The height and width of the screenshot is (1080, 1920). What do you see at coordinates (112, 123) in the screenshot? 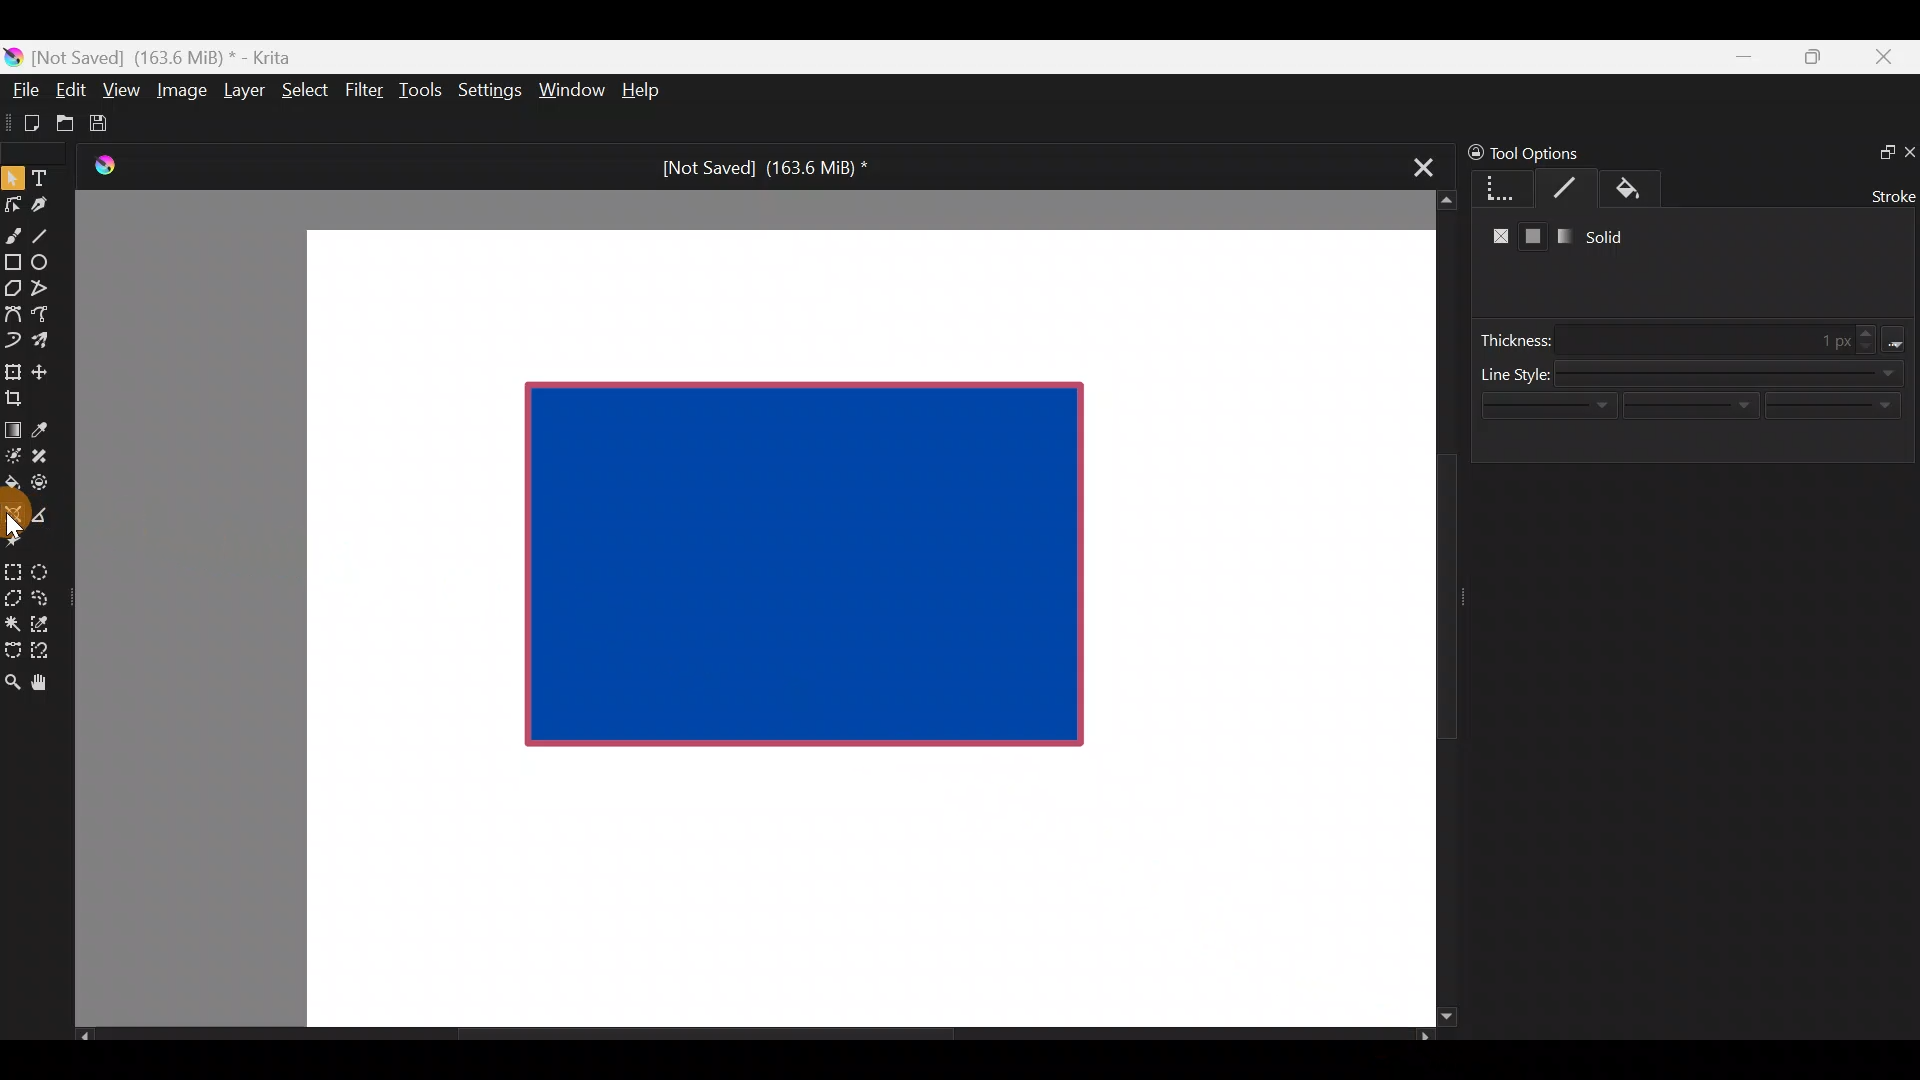
I see `Save` at bounding box center [112, 123].